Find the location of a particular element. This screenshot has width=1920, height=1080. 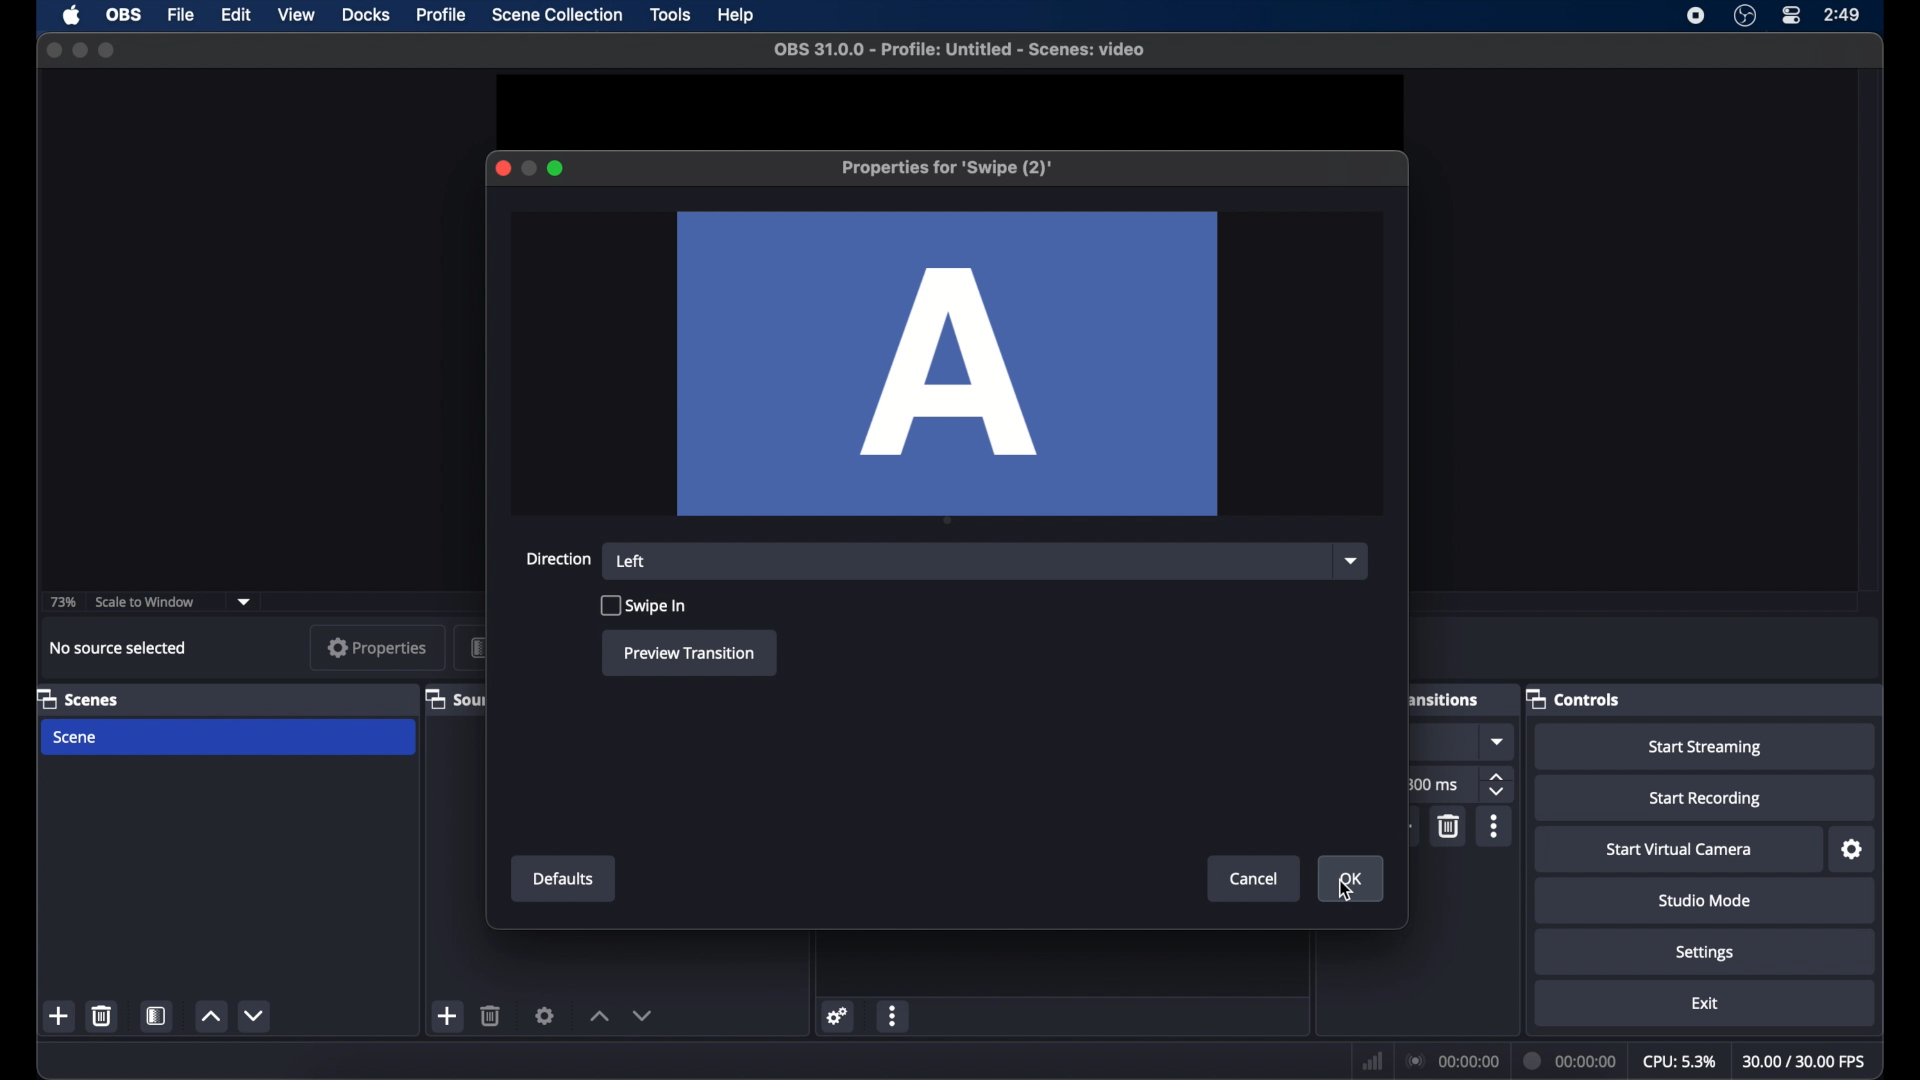

file name is located at coordinates (959, 49).